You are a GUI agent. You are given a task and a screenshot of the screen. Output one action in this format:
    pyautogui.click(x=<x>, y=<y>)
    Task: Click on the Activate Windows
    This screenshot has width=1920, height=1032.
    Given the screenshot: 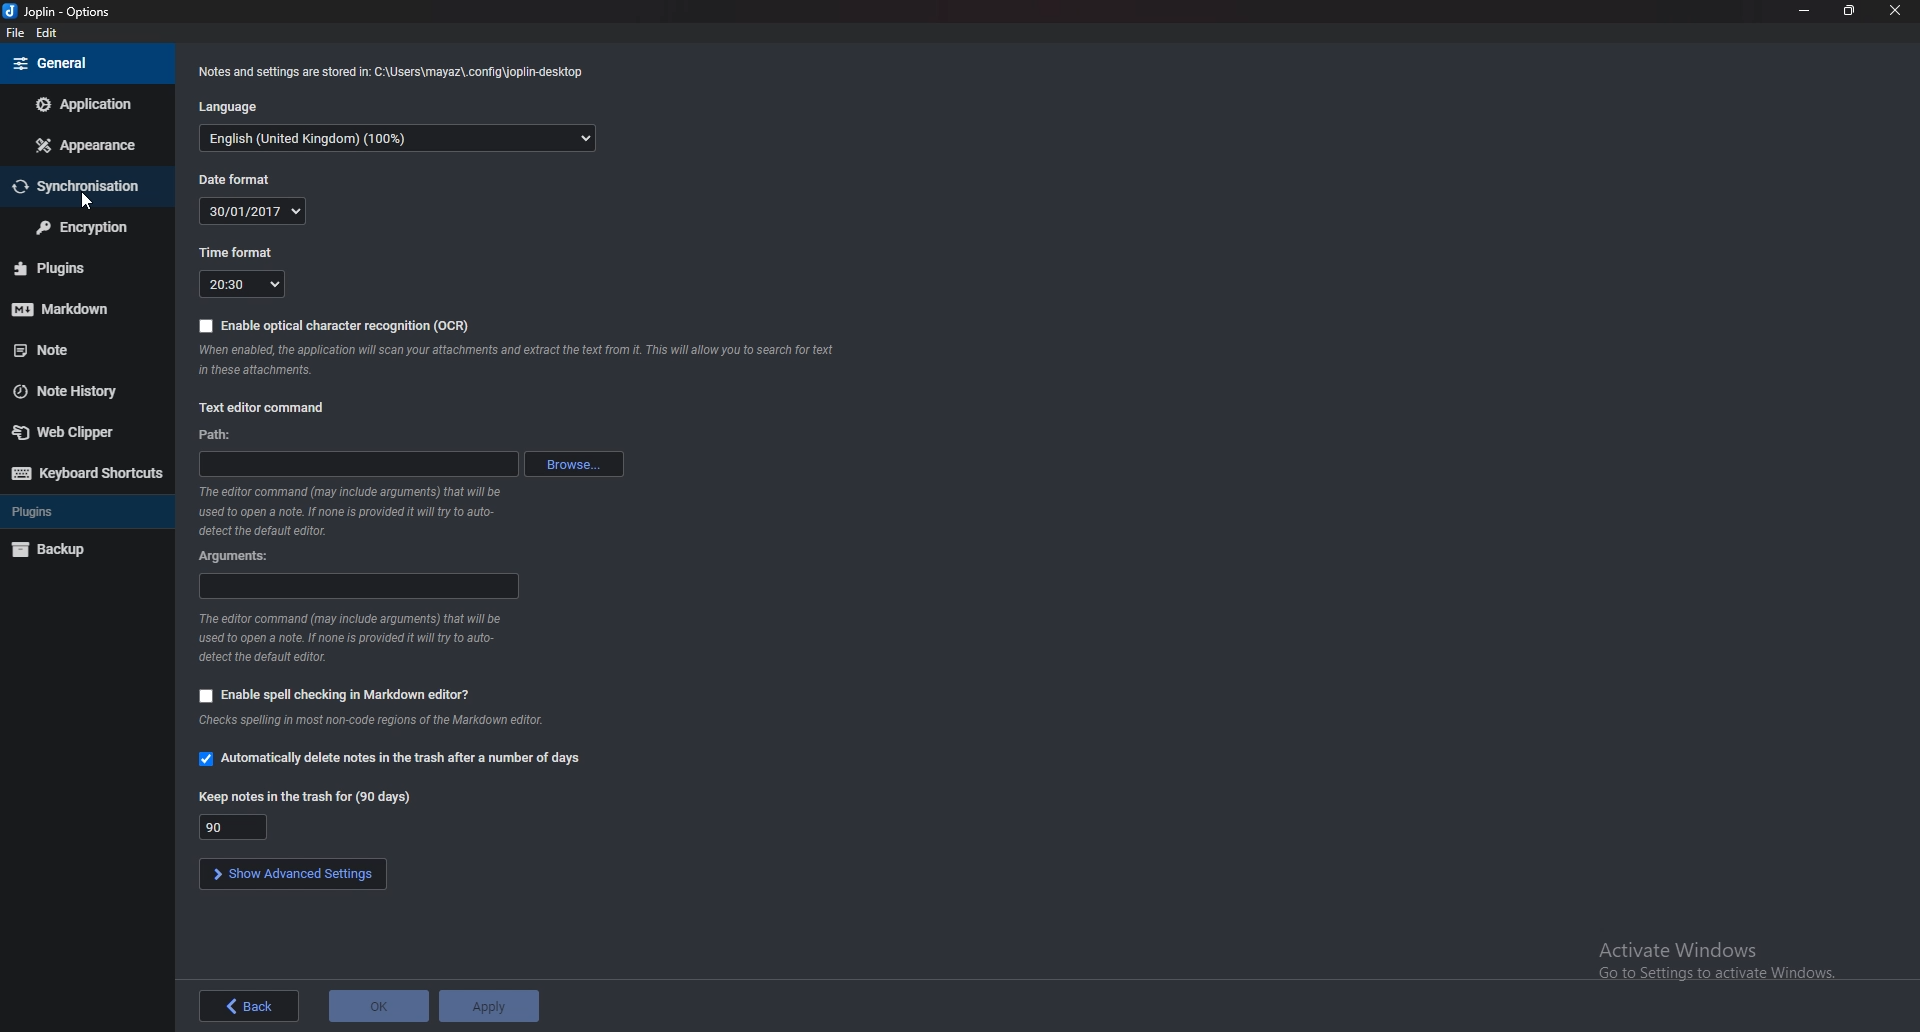 What is the action you would take?
    pyautogui.click(x=1714, y=958)
    